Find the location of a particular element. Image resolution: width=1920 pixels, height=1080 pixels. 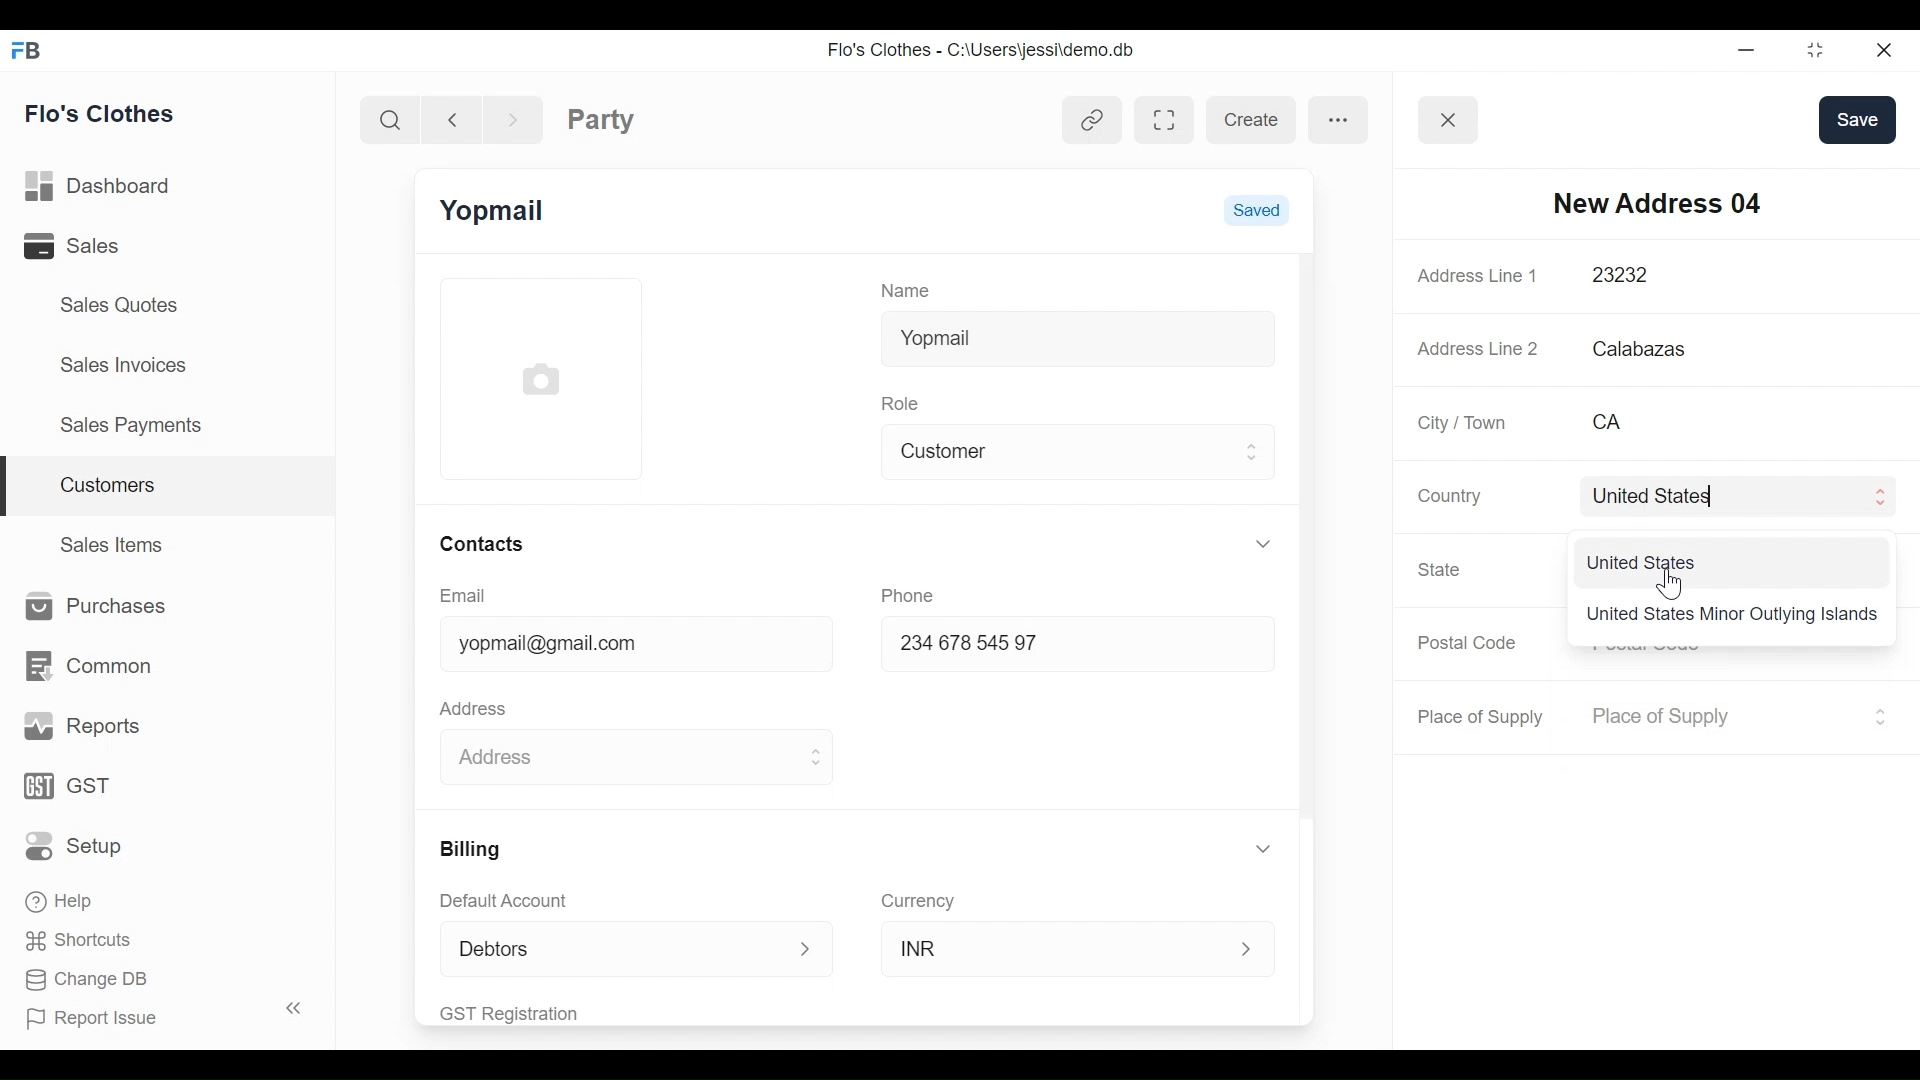

Flo's Clothes is located at coordinates (103, 113).